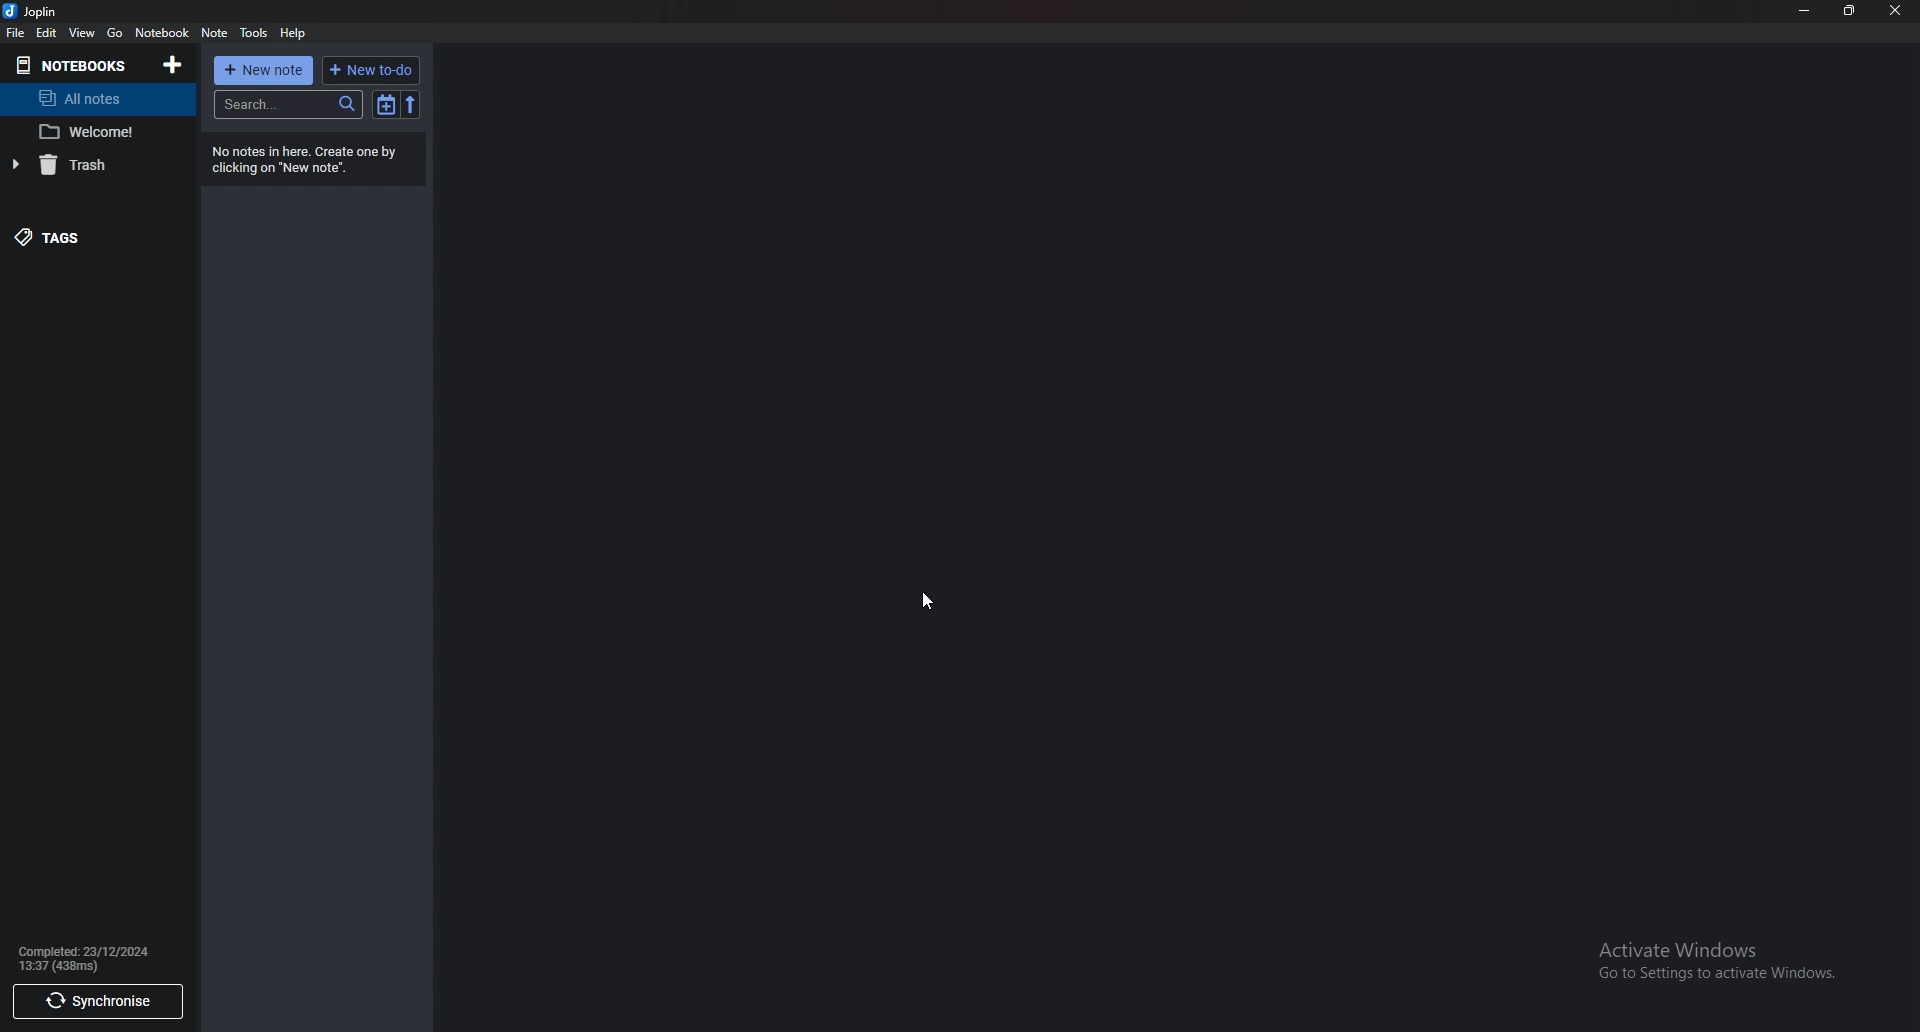 The height and width of the screenshot is (1032, 1920). Describe the element at coordinates (97, 133) in the screenshot. I see `welcome` at that location.